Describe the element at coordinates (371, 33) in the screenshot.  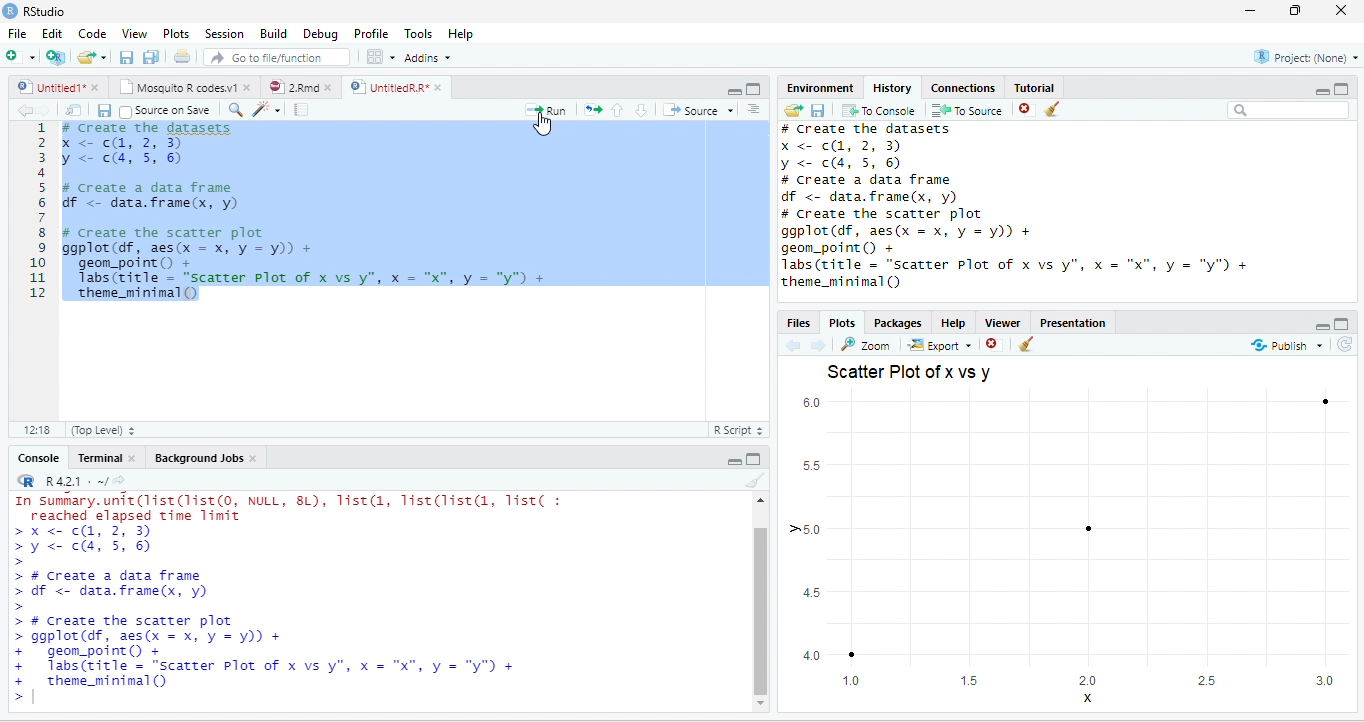
I see `Profile` at that location.